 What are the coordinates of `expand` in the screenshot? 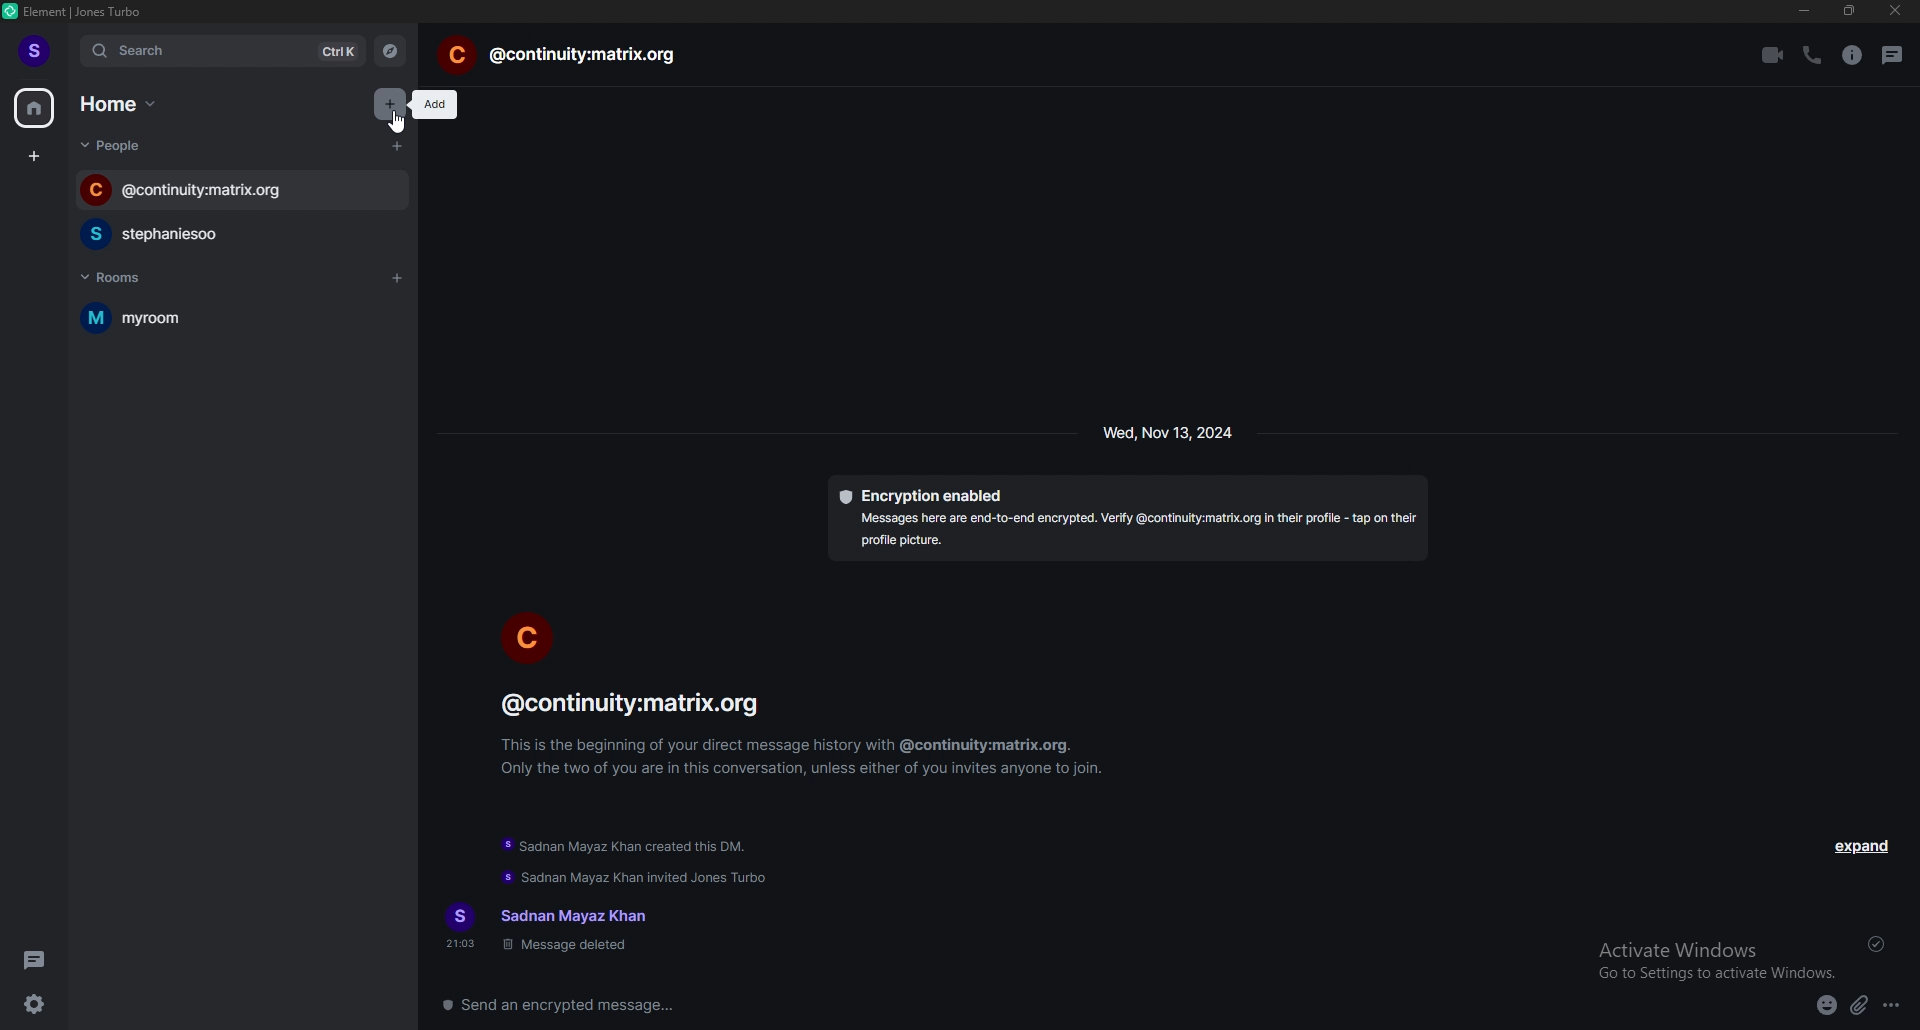 It's located at (1860, 846).